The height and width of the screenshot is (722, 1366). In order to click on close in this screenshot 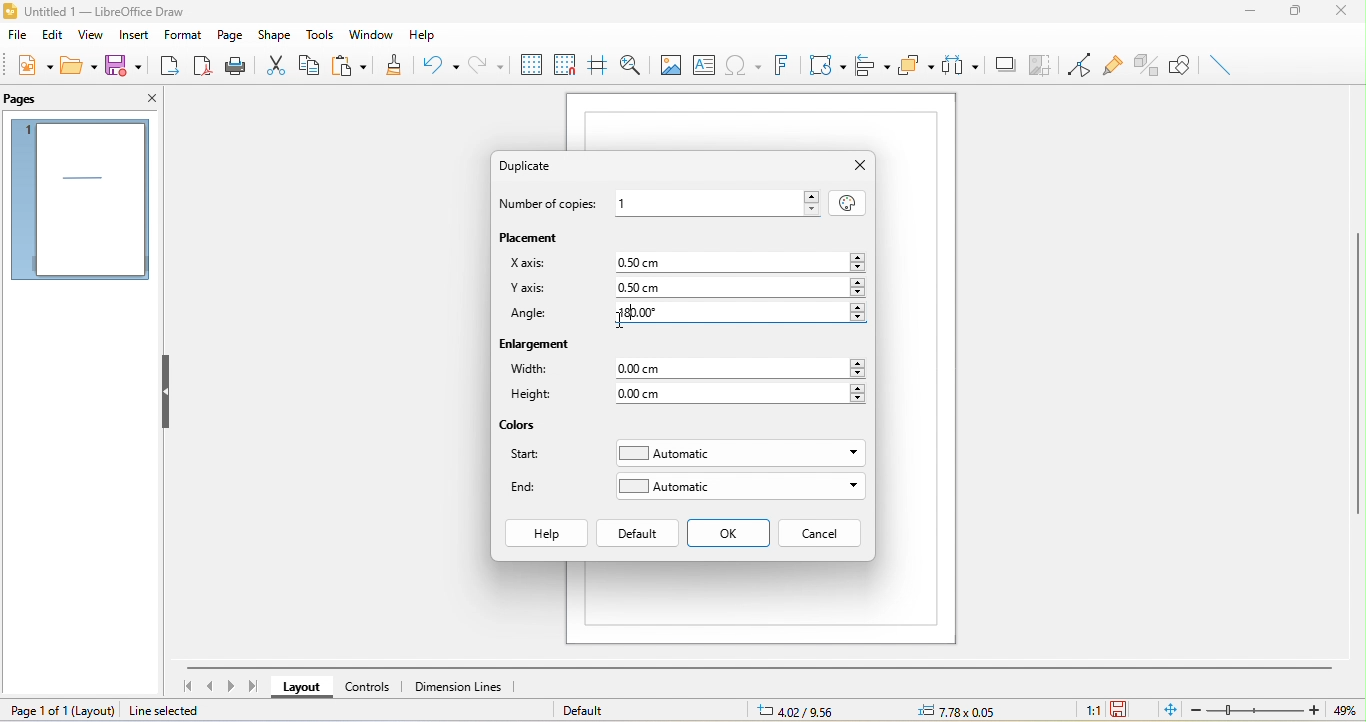, I will do `click(859, 166)`.